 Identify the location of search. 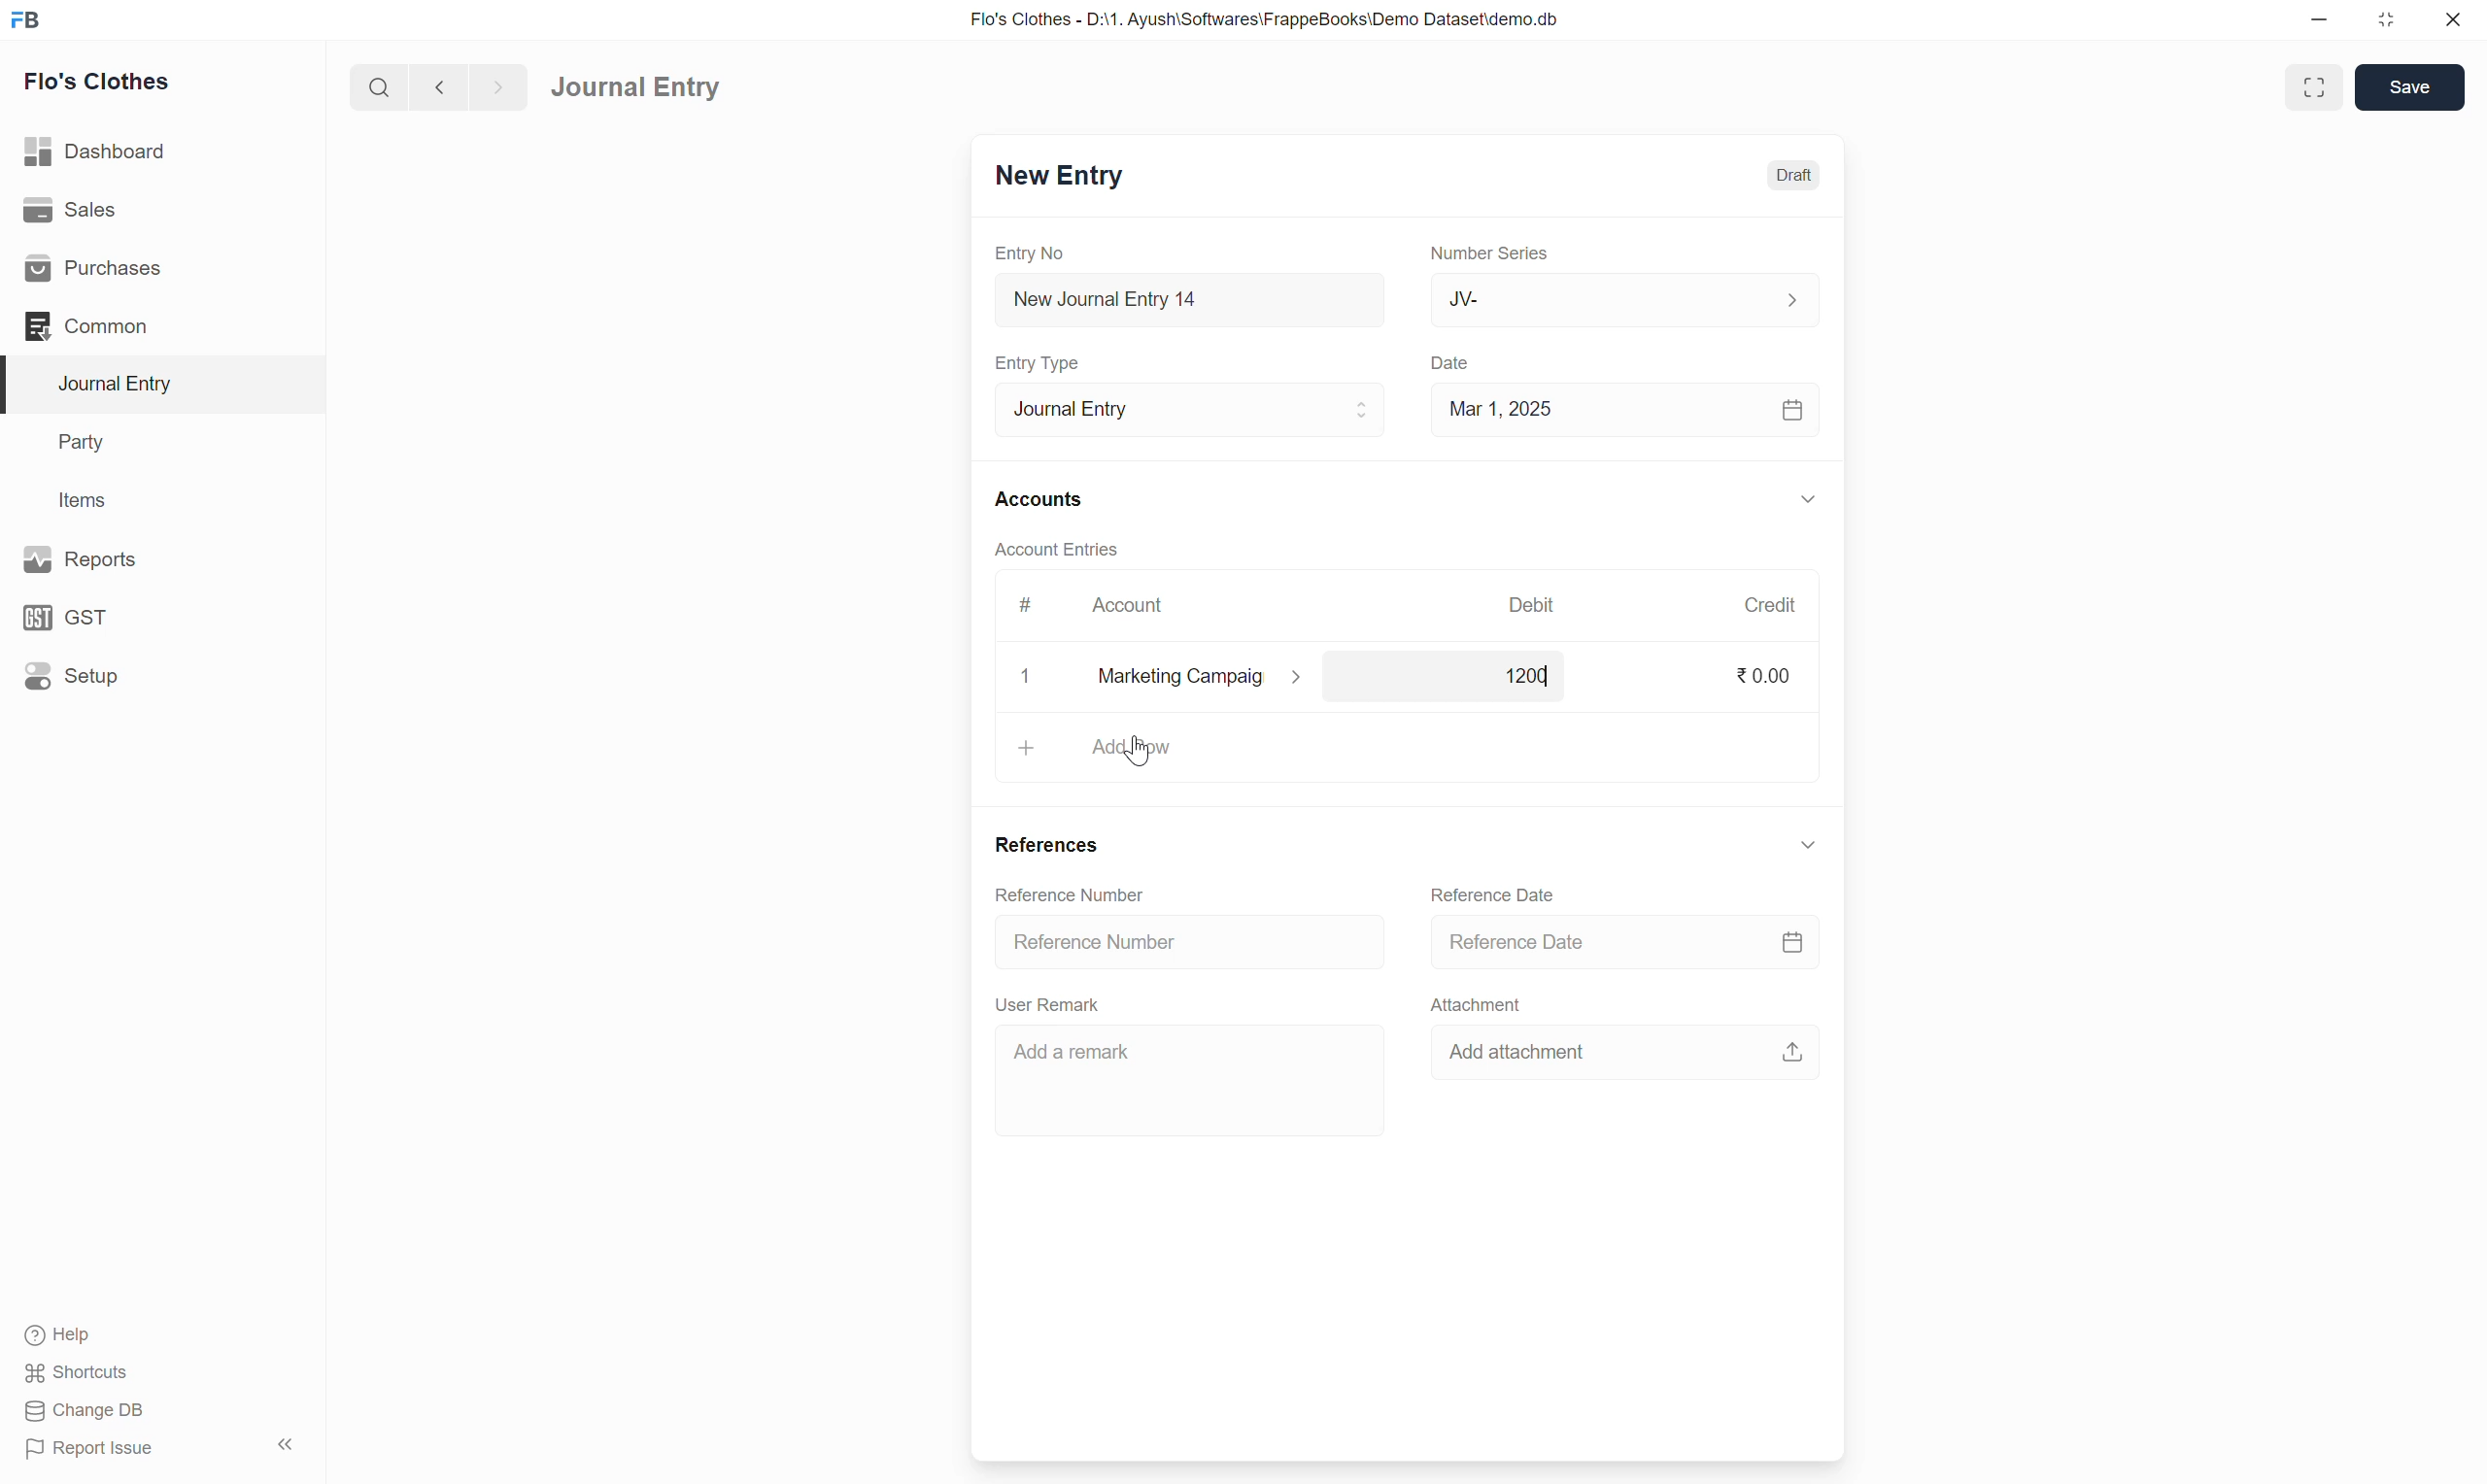
(377, 87).